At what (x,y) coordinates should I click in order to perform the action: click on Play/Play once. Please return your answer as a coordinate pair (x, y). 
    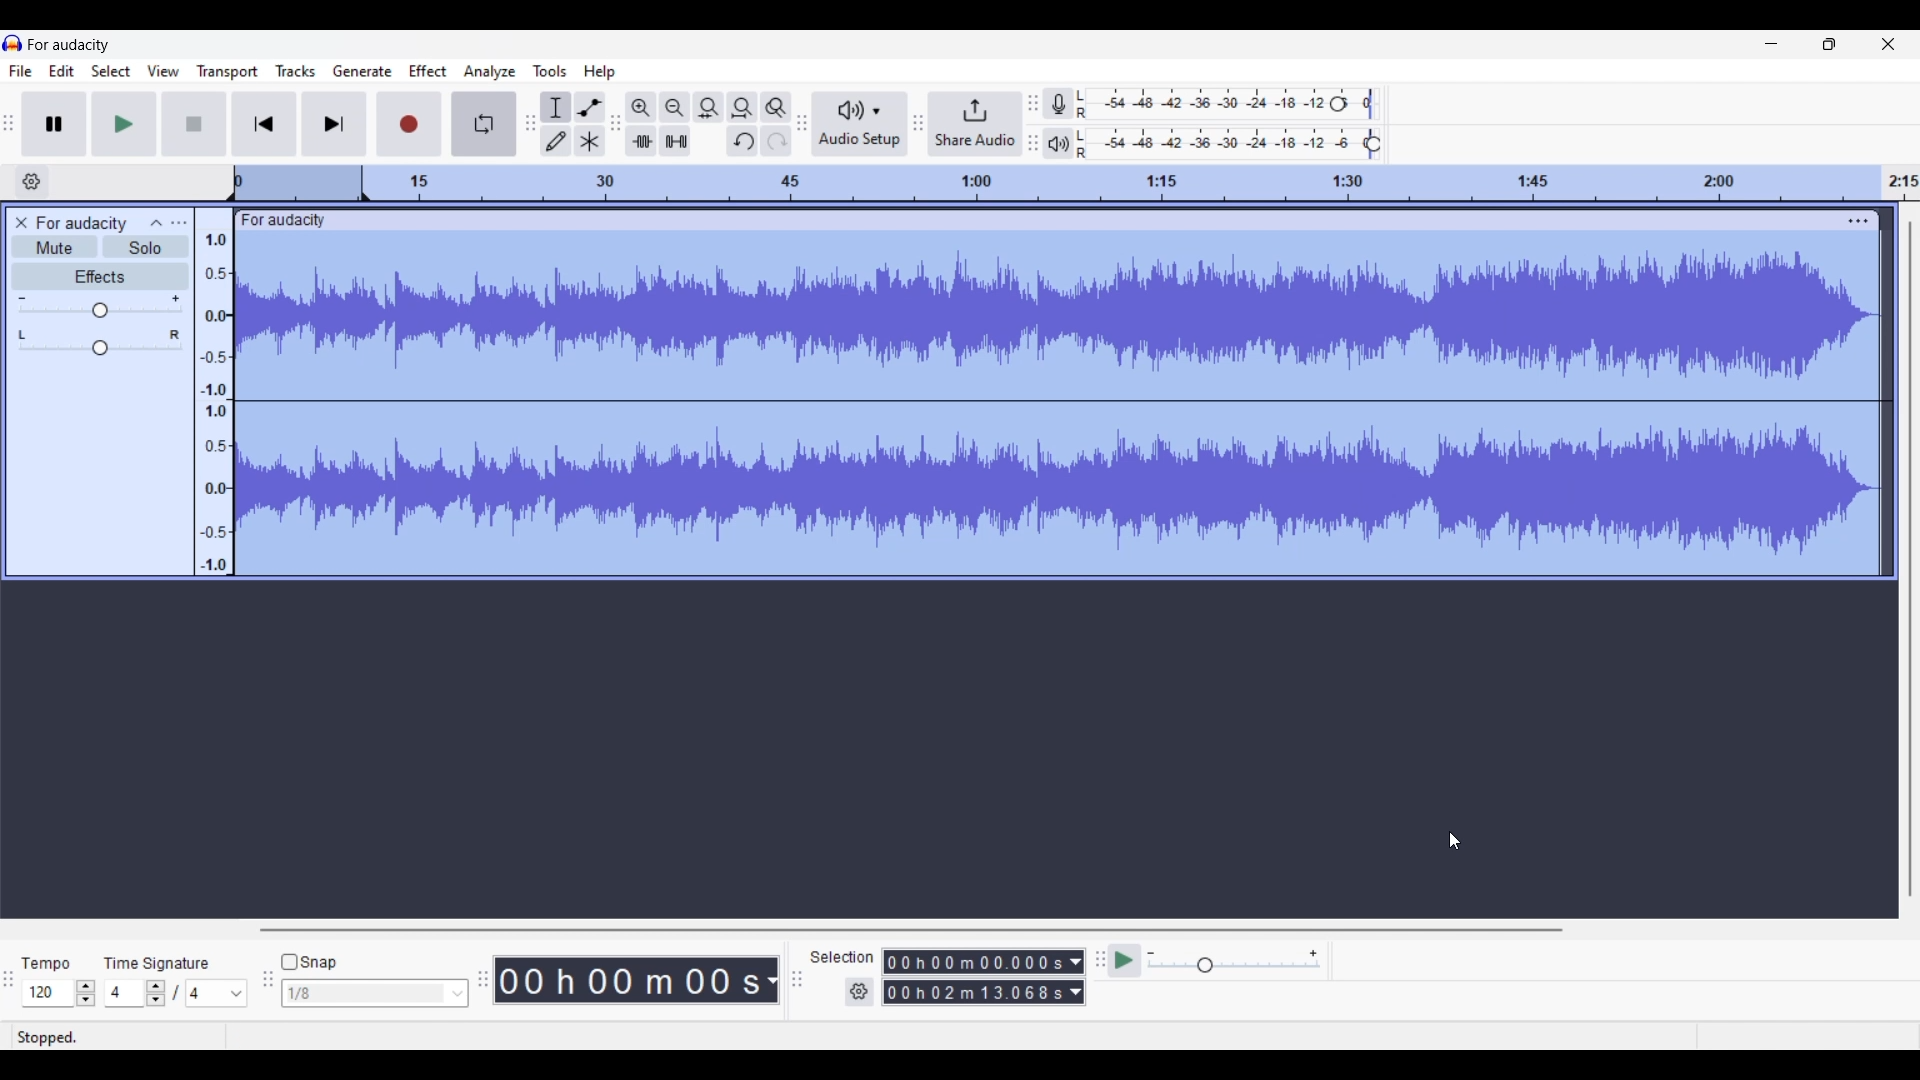
    Looking at the image, I should click on (123, 124).